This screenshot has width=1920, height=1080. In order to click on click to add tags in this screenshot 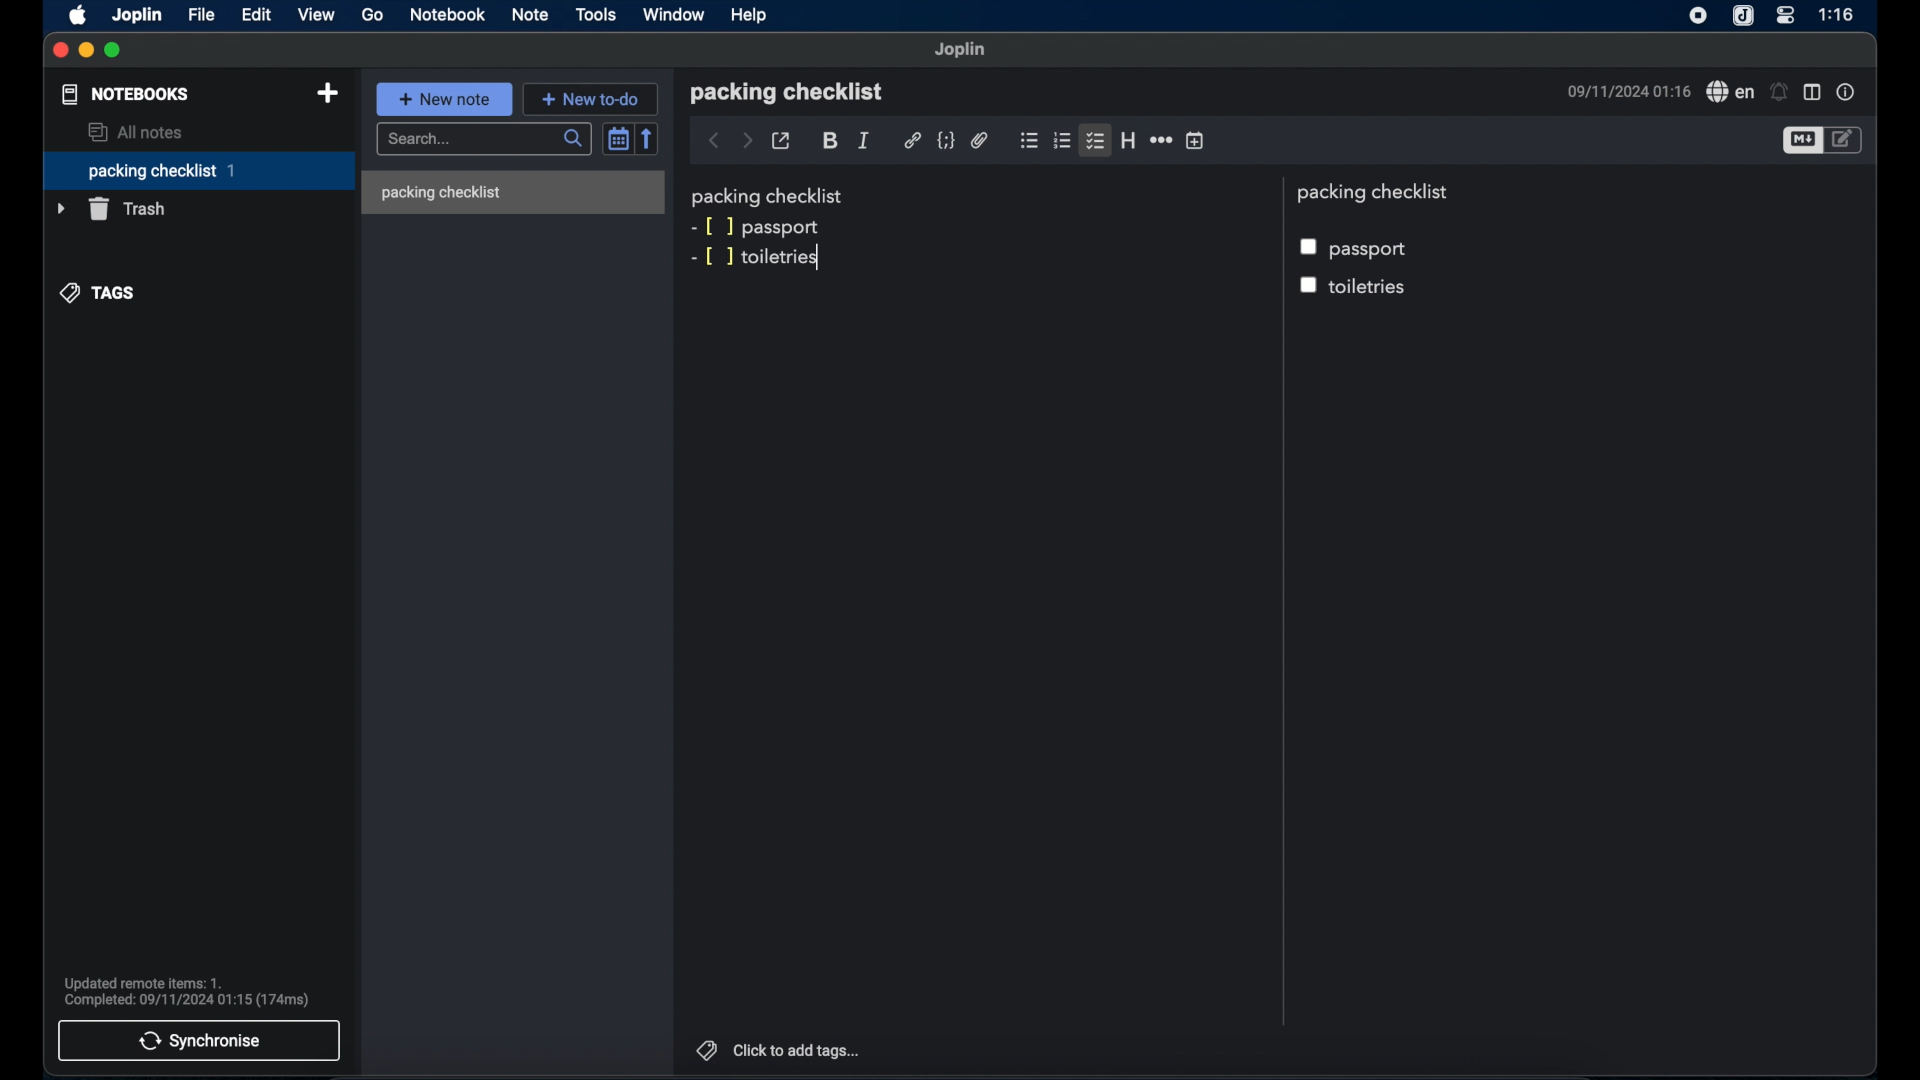, I will do `click(779, 1049)`.